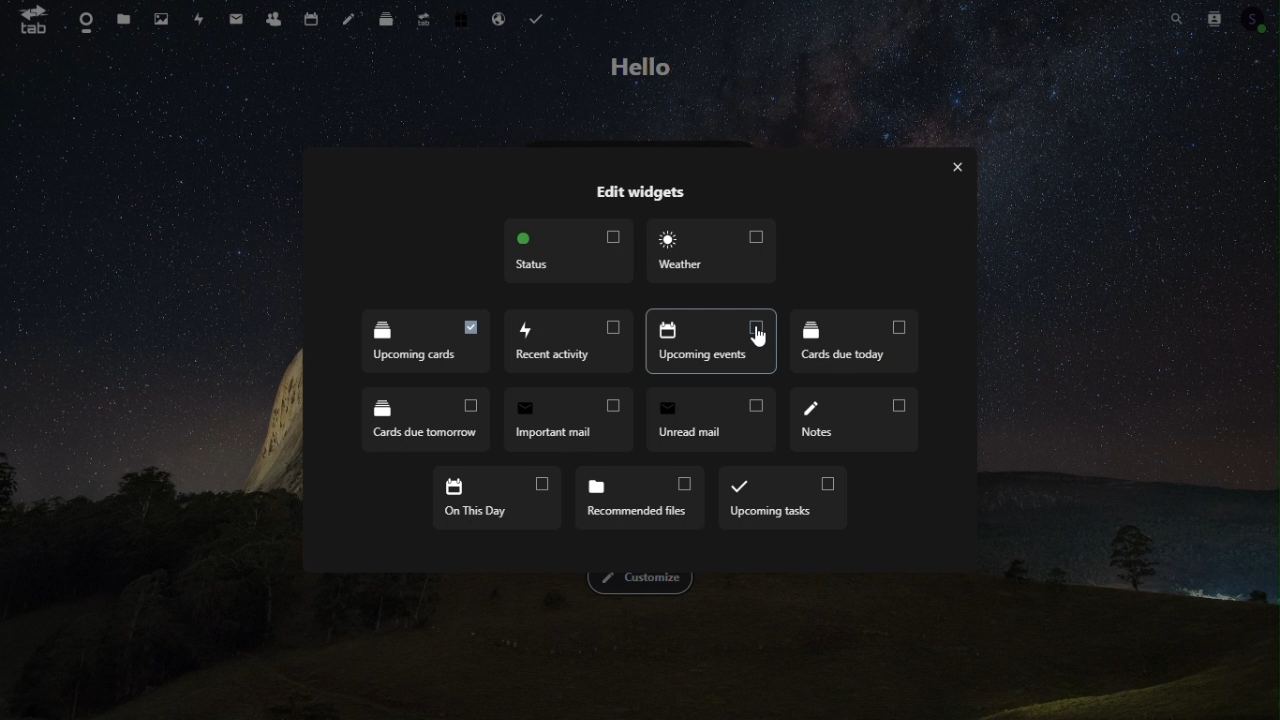  I want to click on Task , so click(534, 15).